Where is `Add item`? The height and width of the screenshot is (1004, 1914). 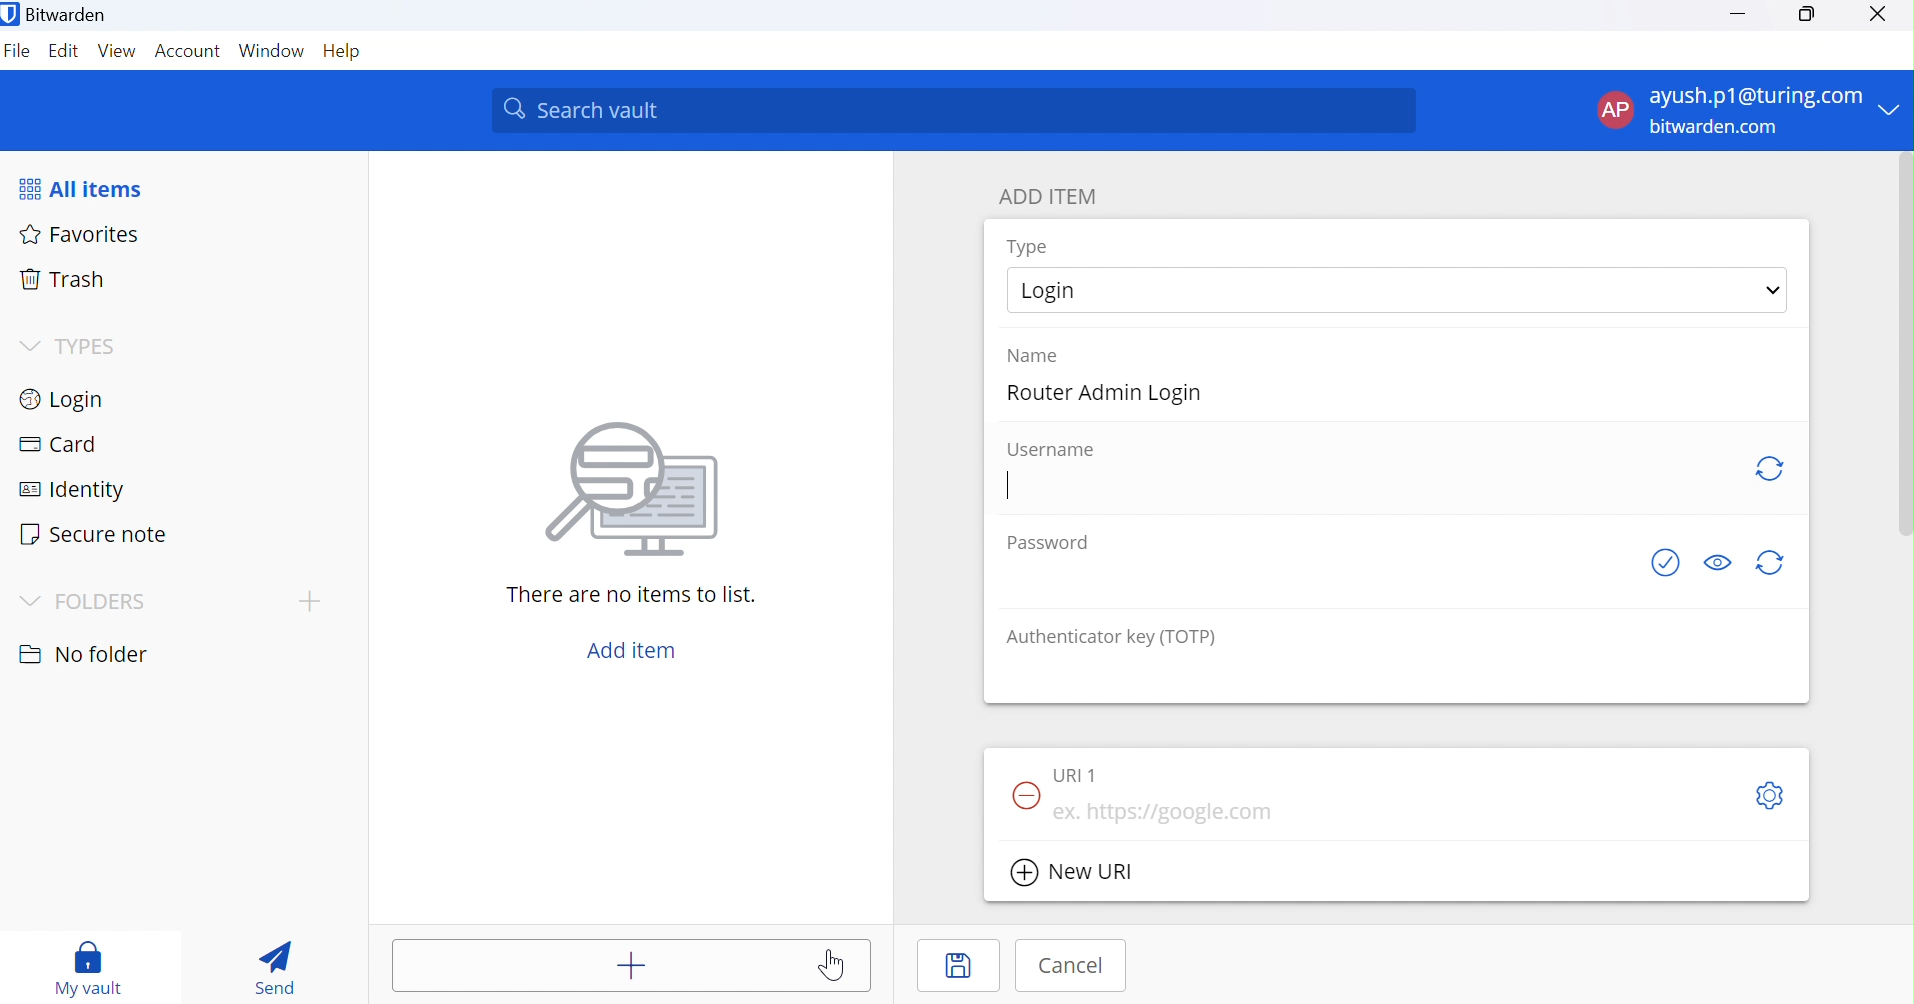
Add item is located at coordinates (636, 965).